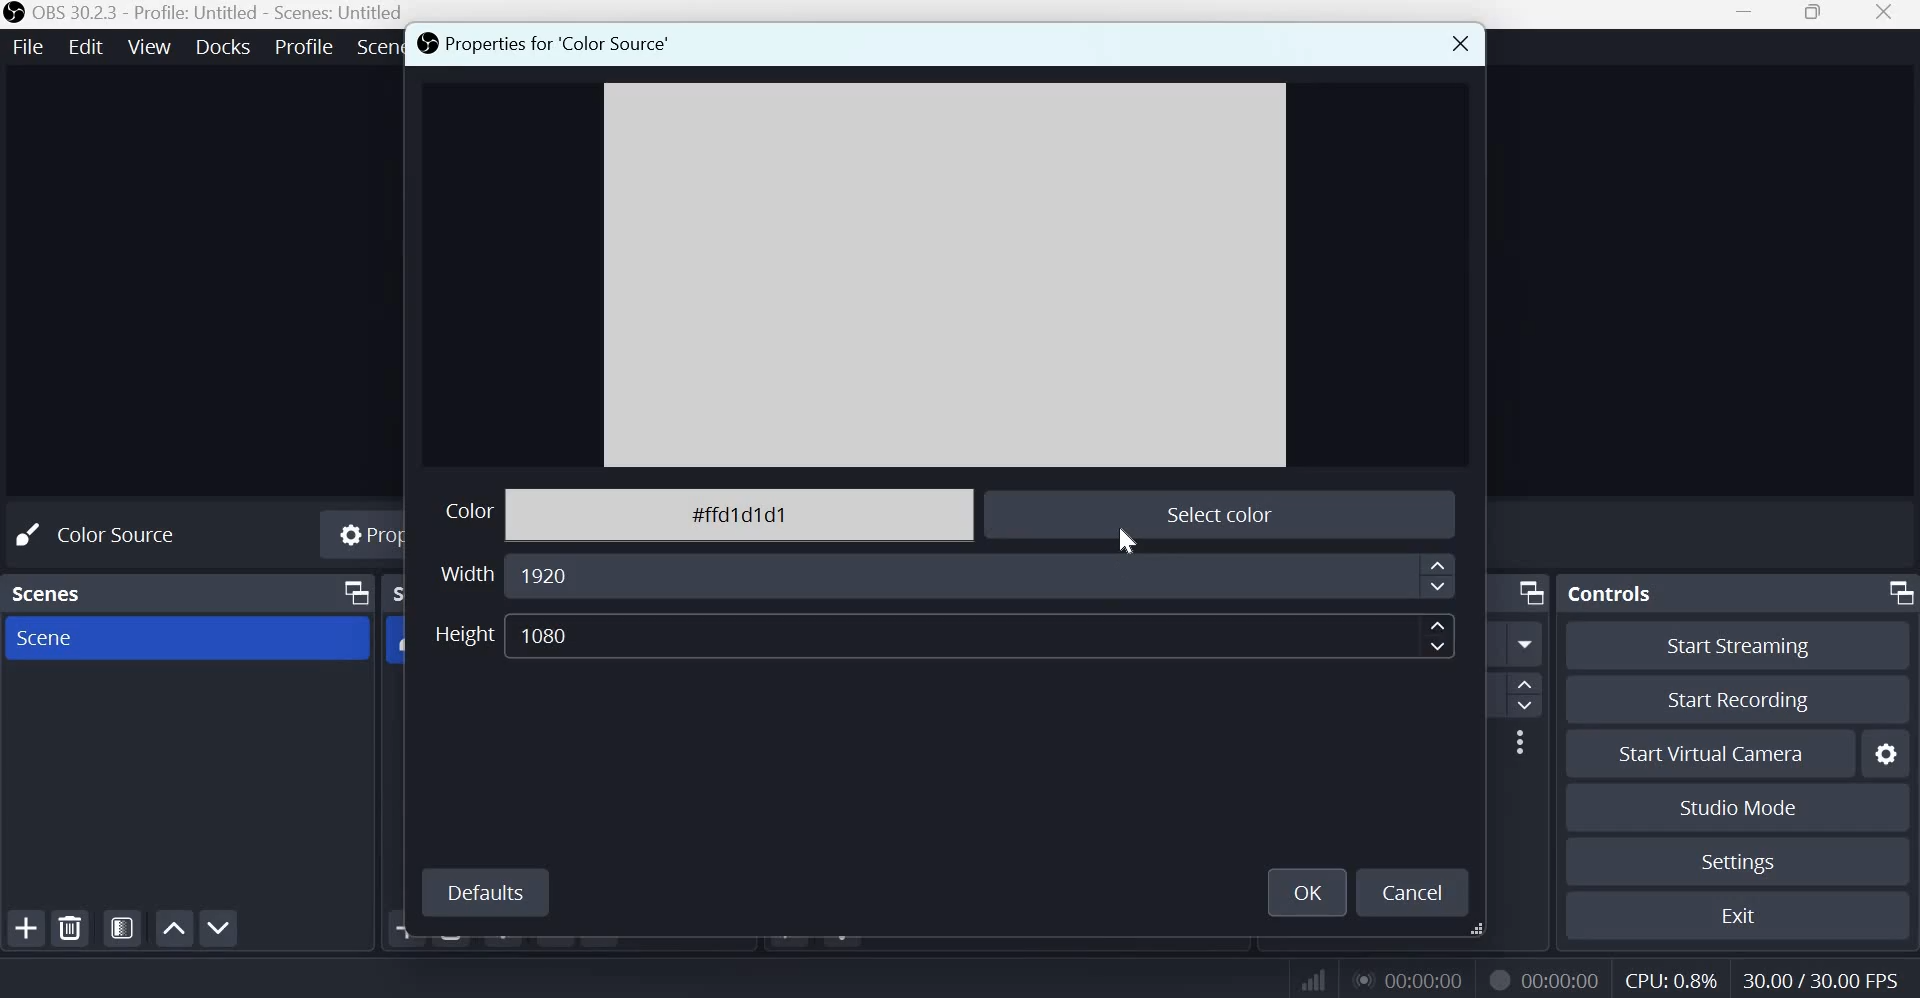 Image resolution: width=1920 pixels, height=998 pixels. What do you see at coordinates (365, 537) in the screenshot?
I see `Properties` at bounding box center [365, 537].